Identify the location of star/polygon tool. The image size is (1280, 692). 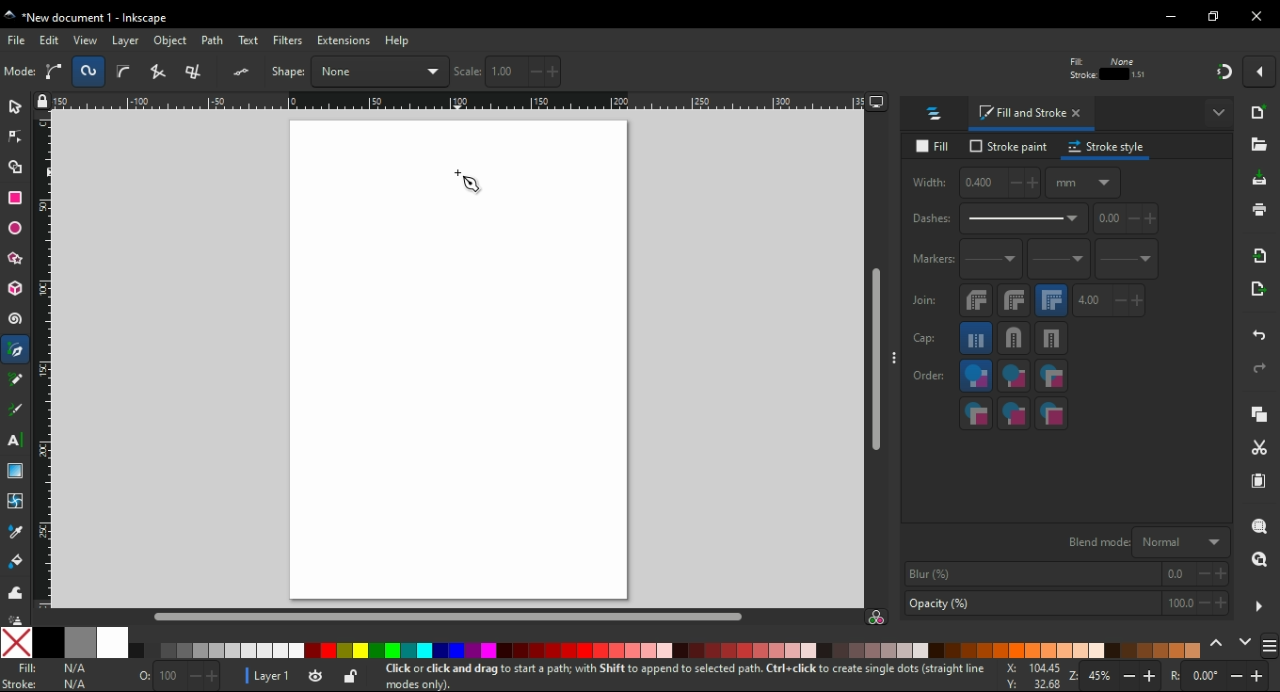
(17, 258).